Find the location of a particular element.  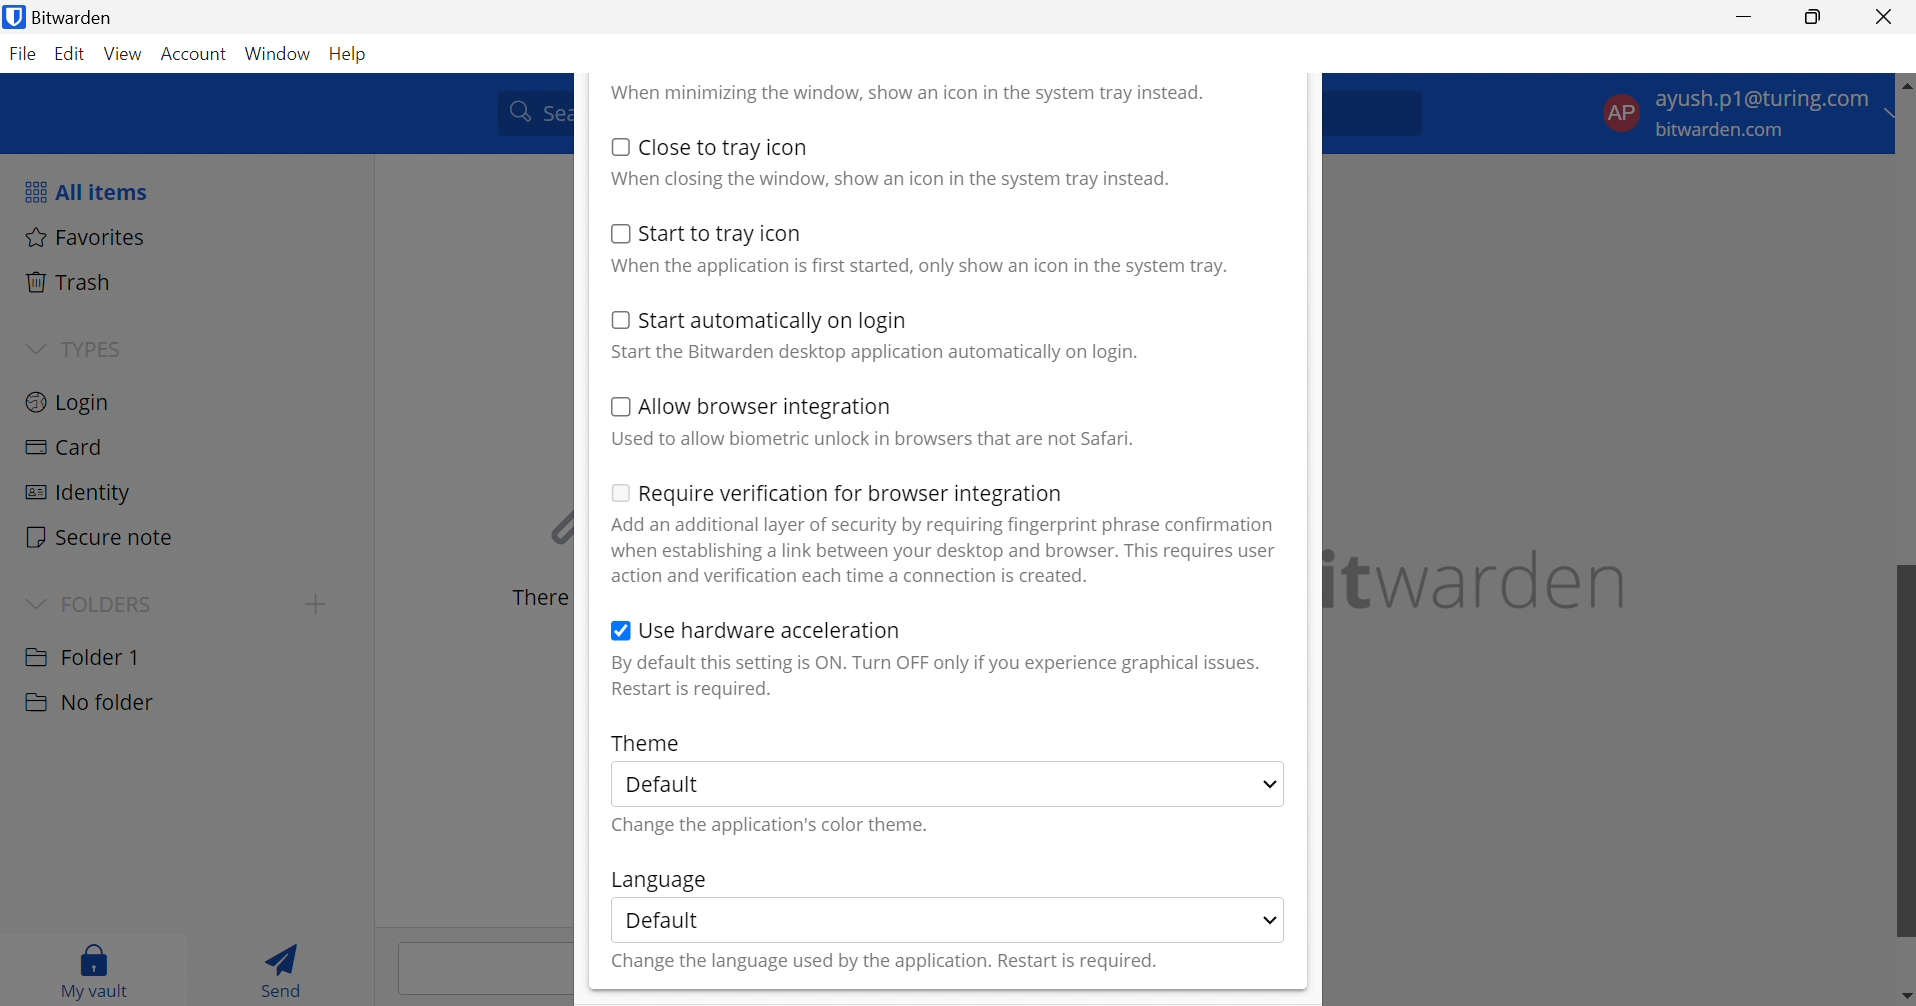

bitwarden logo is located at coordinates (12, 19).